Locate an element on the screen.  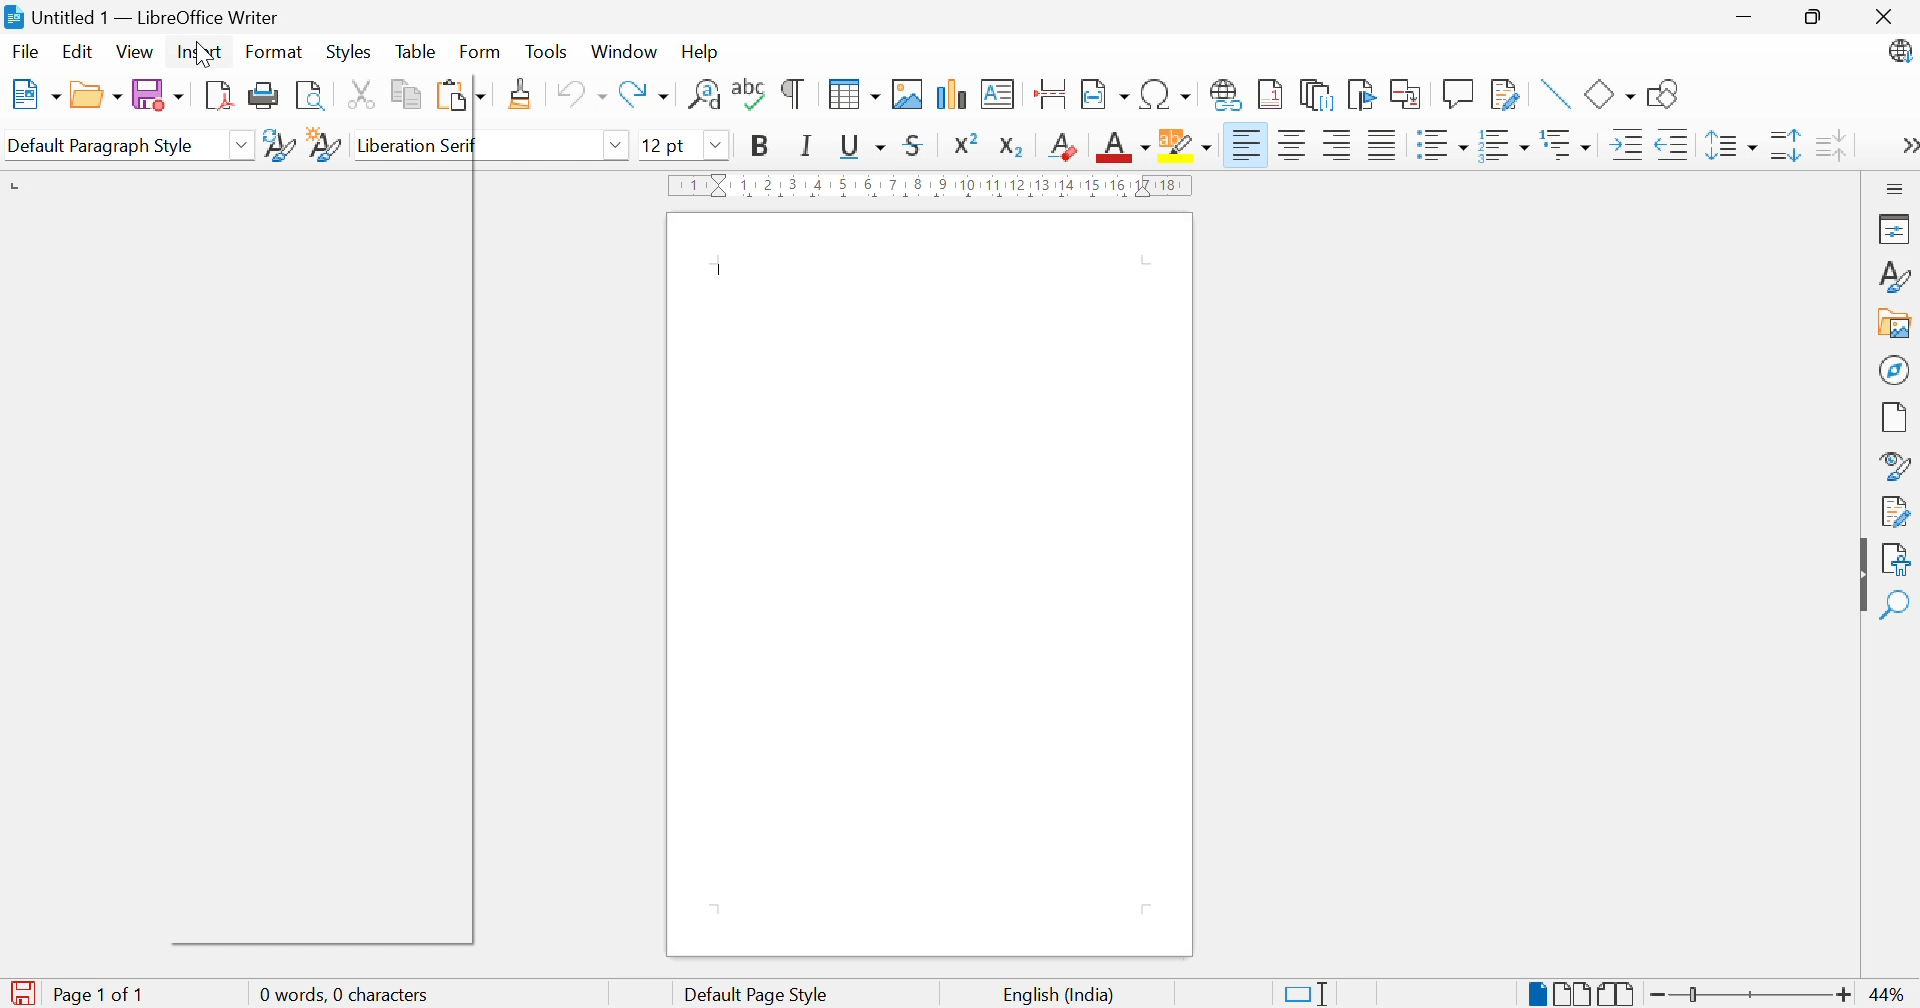
Align center is located at coordinates (1293, 146).